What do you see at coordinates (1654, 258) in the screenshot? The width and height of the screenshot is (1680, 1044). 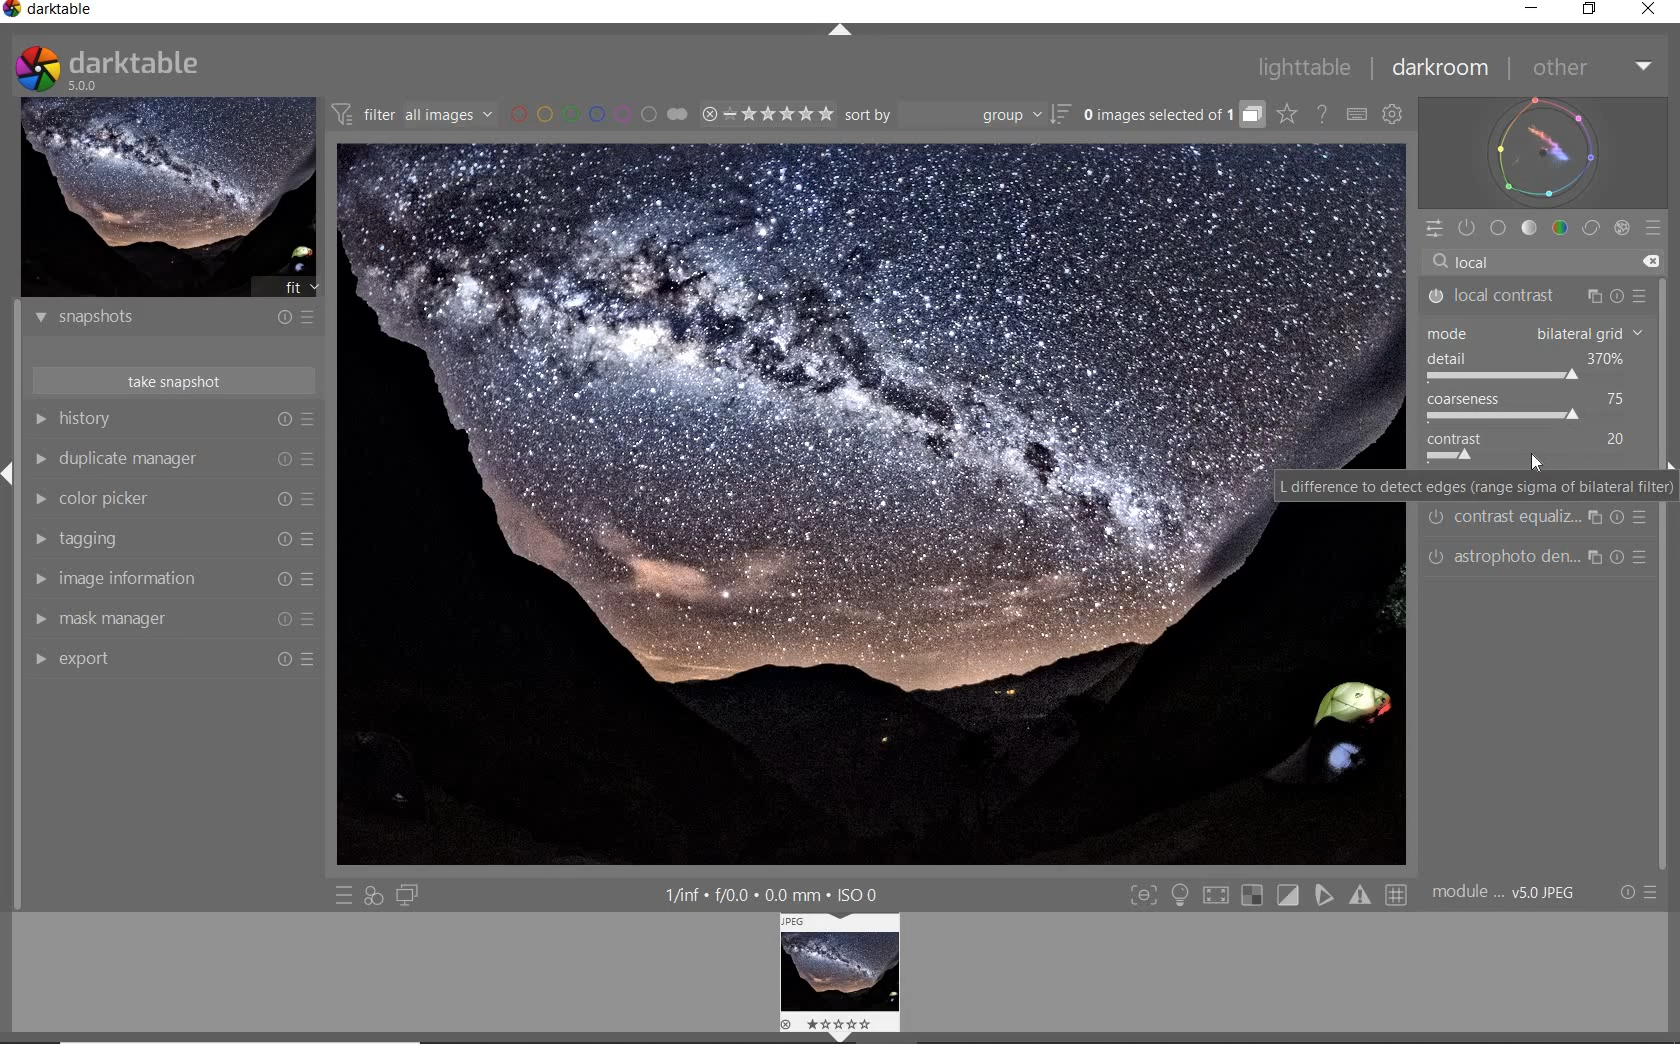 I see `clear` at bounding box center [1654, 258].